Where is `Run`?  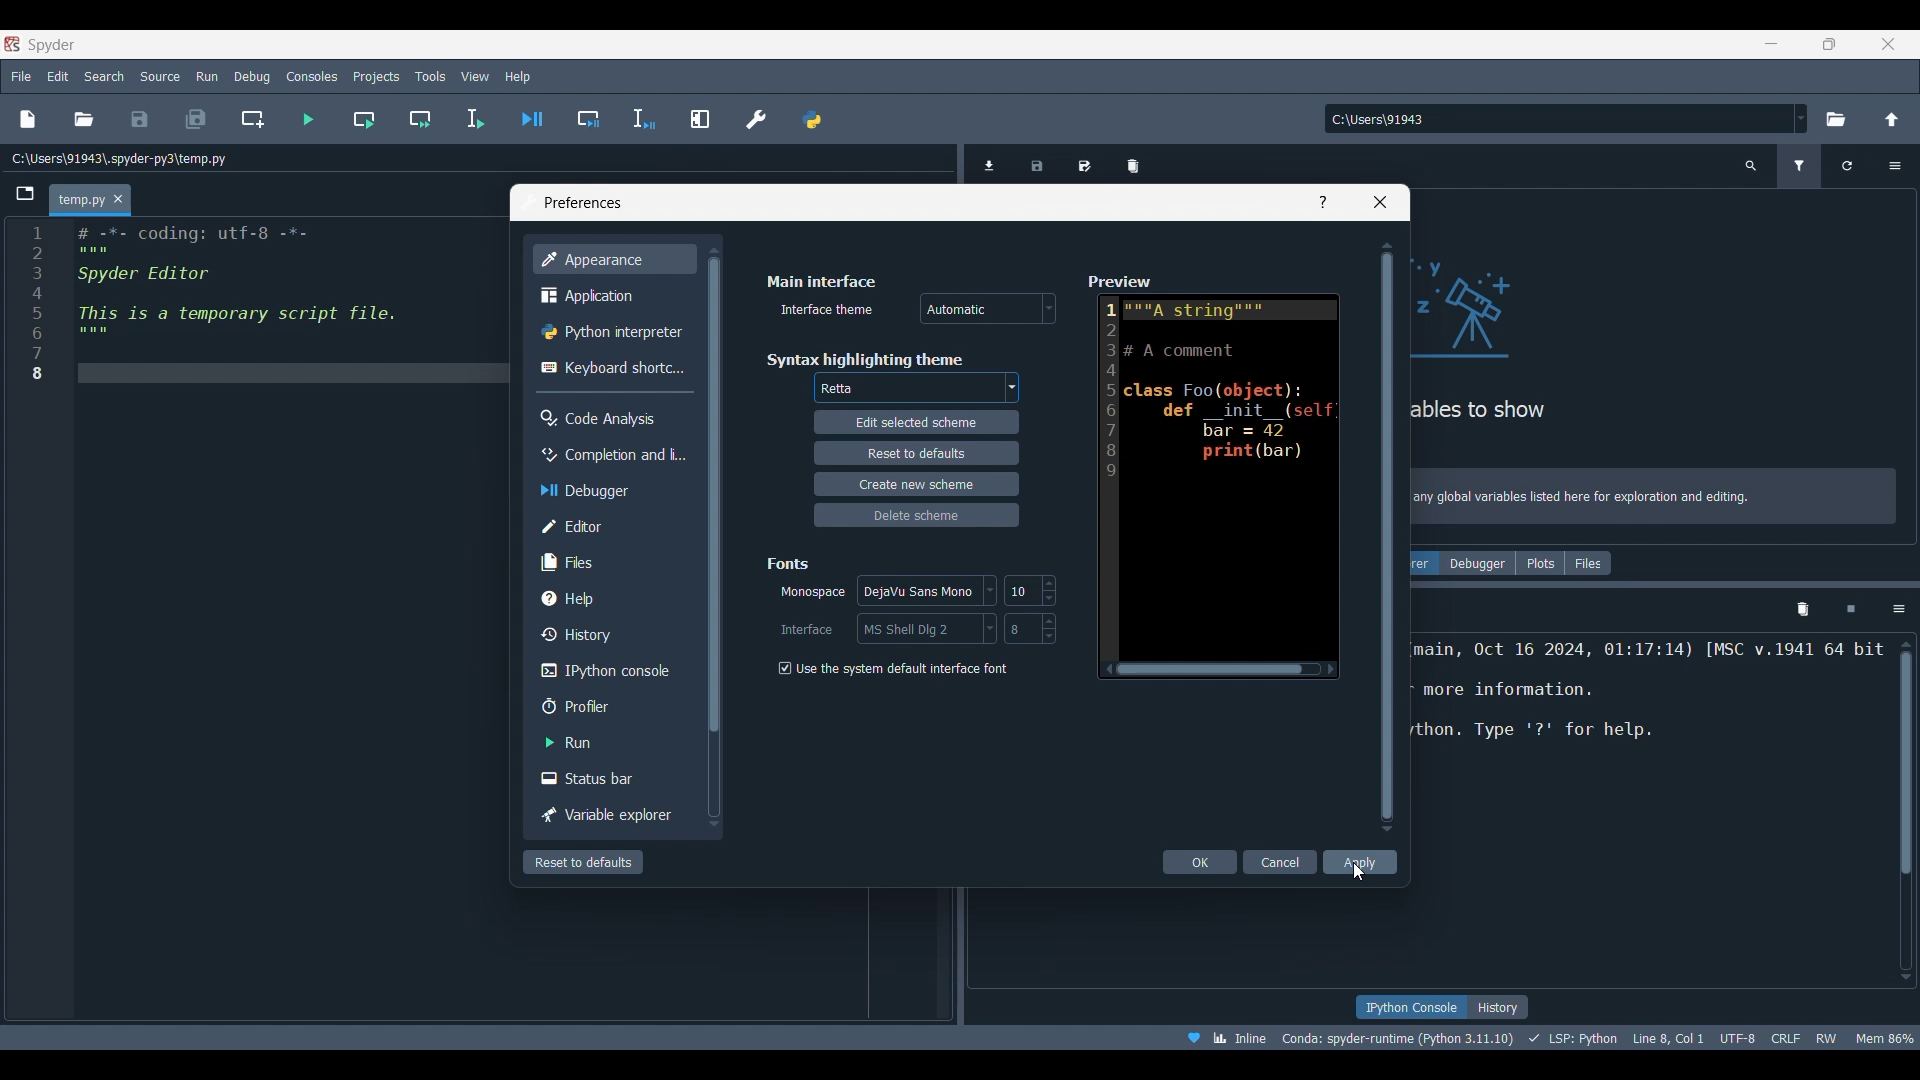 Run is located at coordinates (611, 742).